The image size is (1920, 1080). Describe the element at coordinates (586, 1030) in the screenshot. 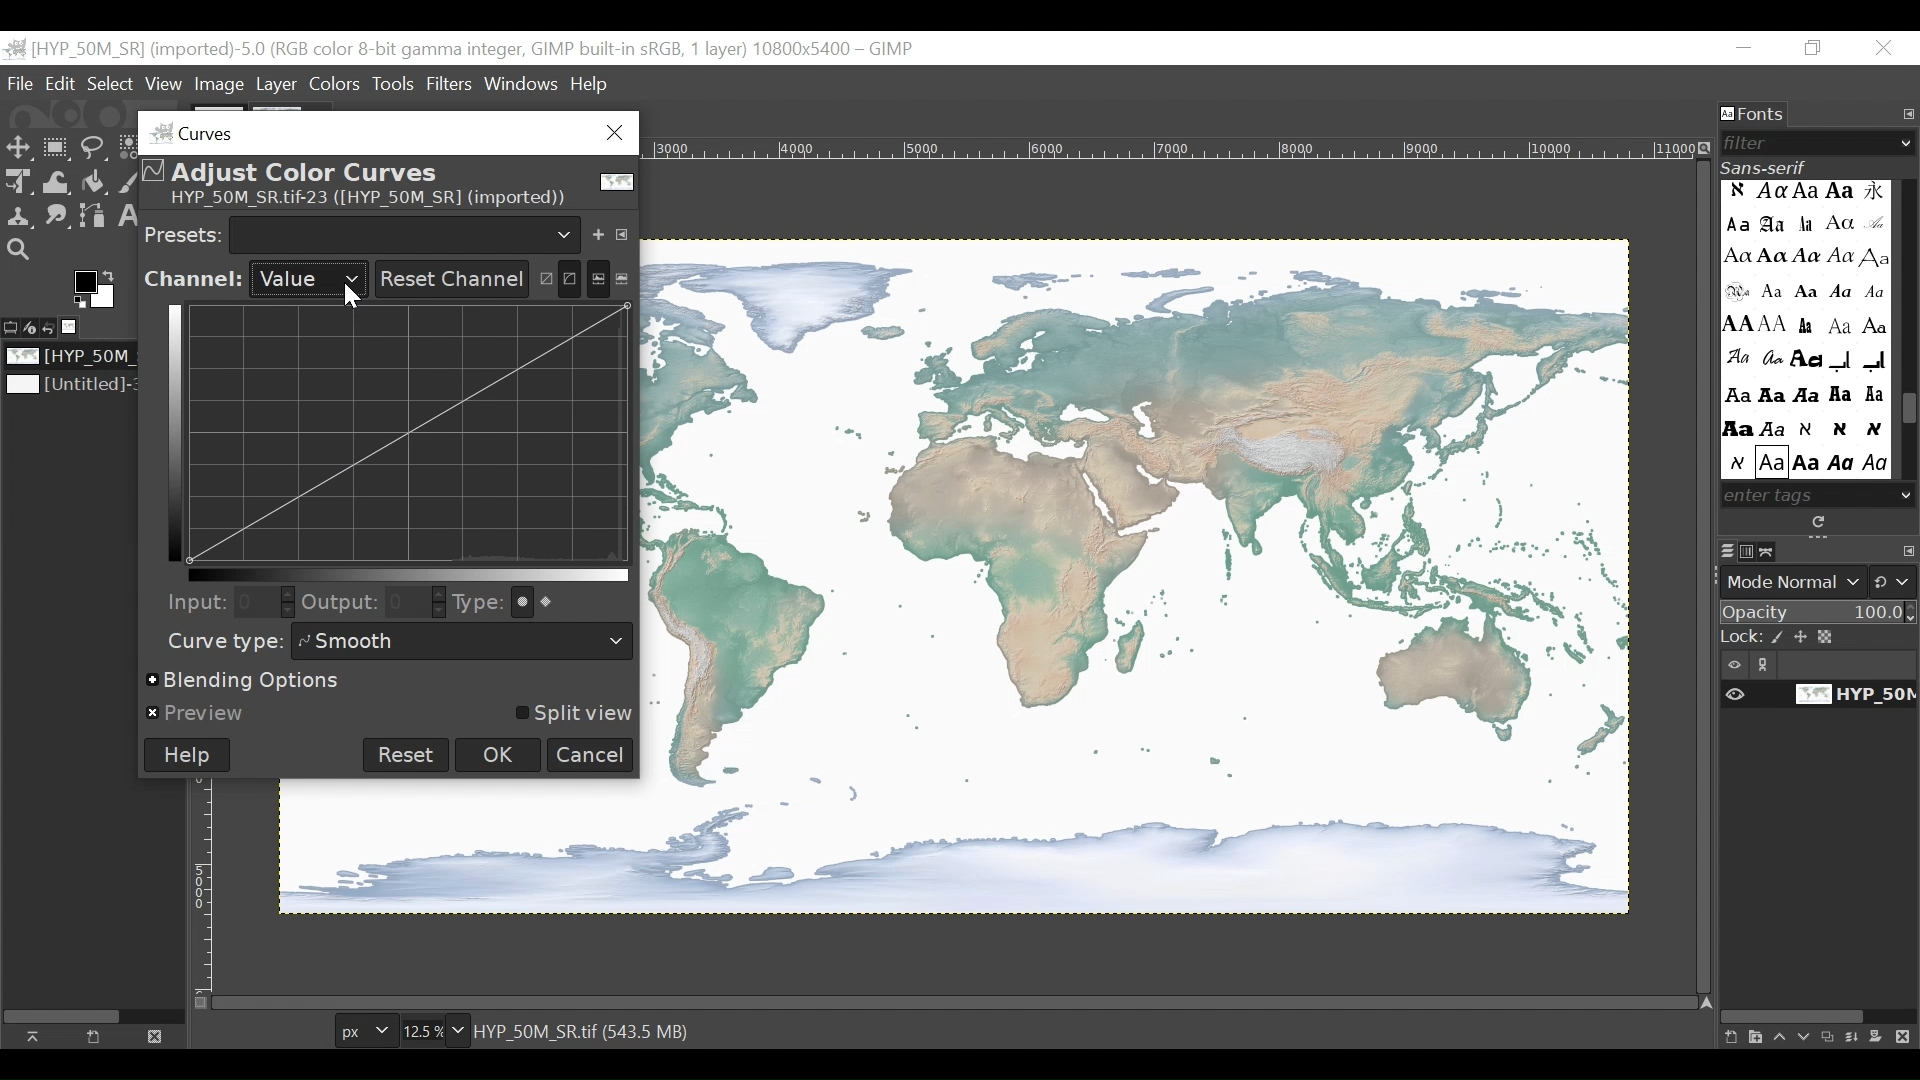

I see `HYP 0M SR TIF (543.5 MB)` at that location.